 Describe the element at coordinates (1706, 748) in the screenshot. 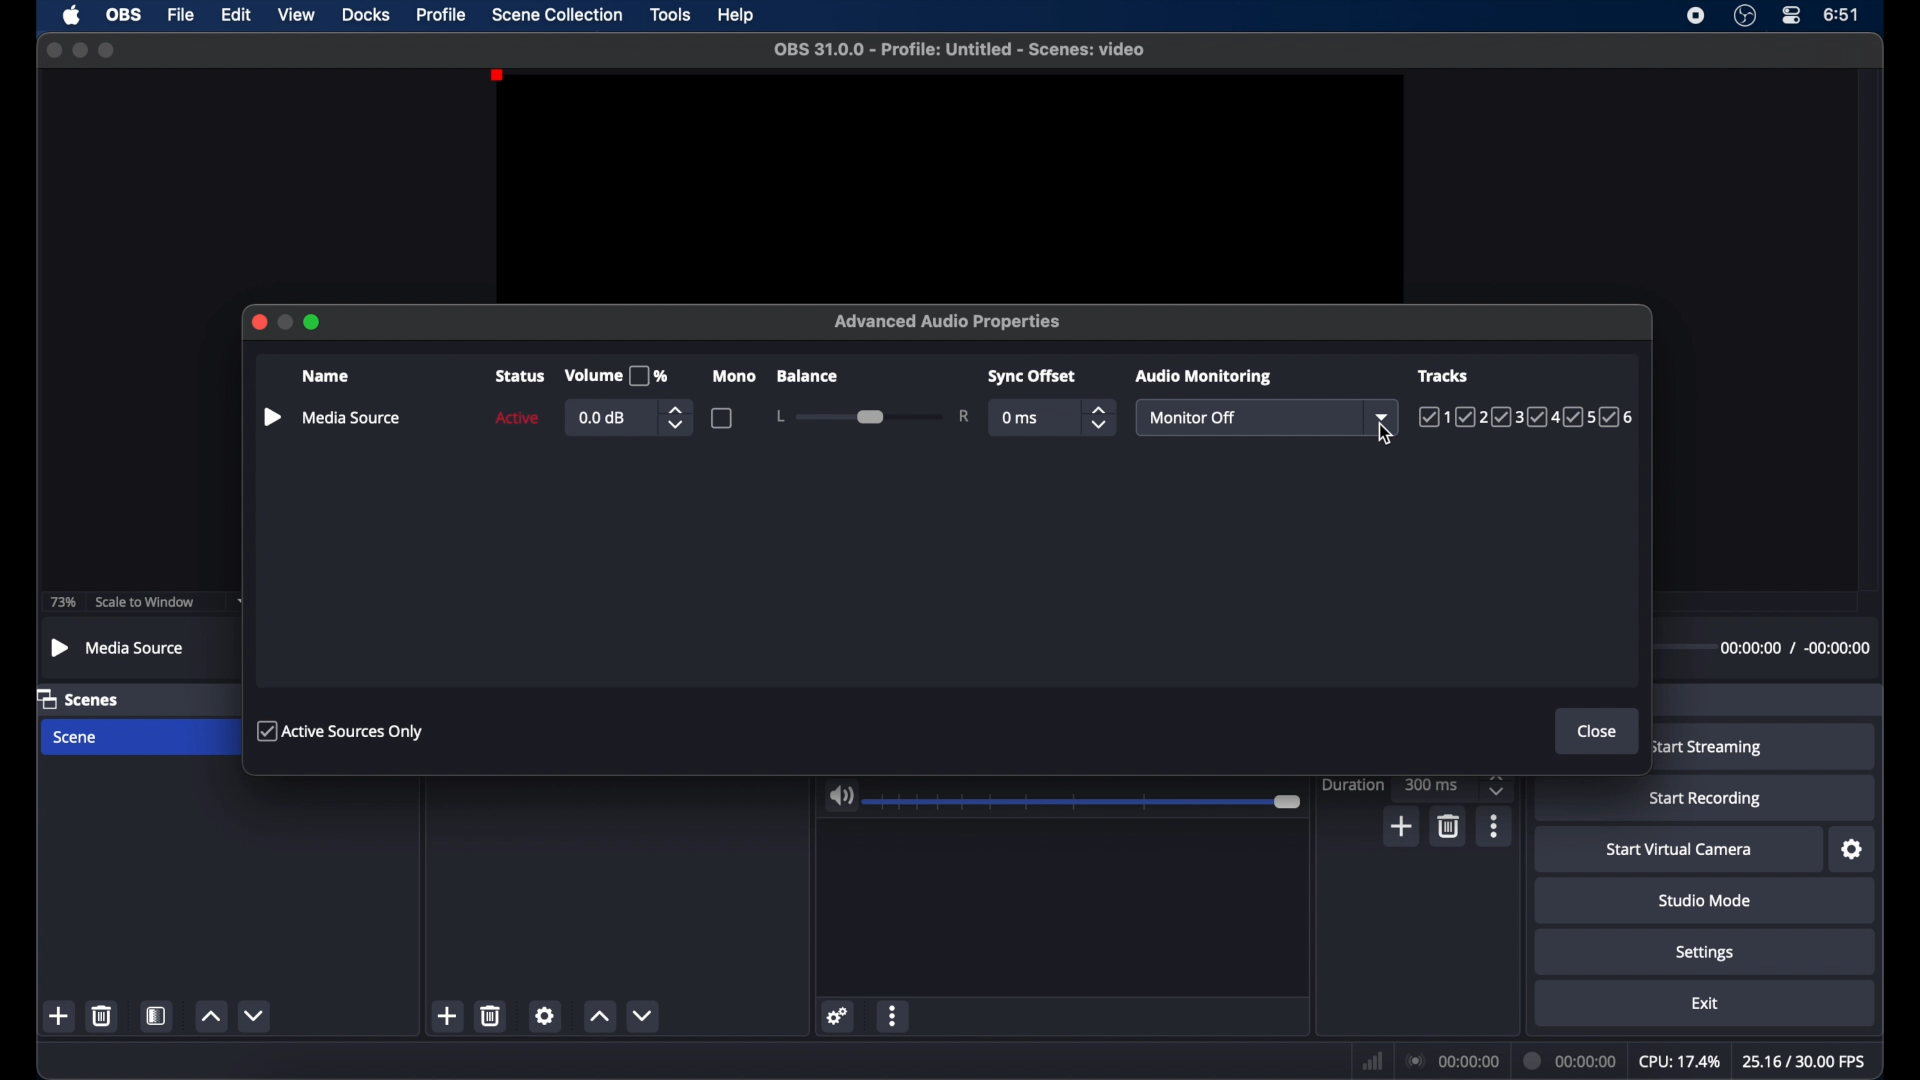

I see `start streaming` at that location.